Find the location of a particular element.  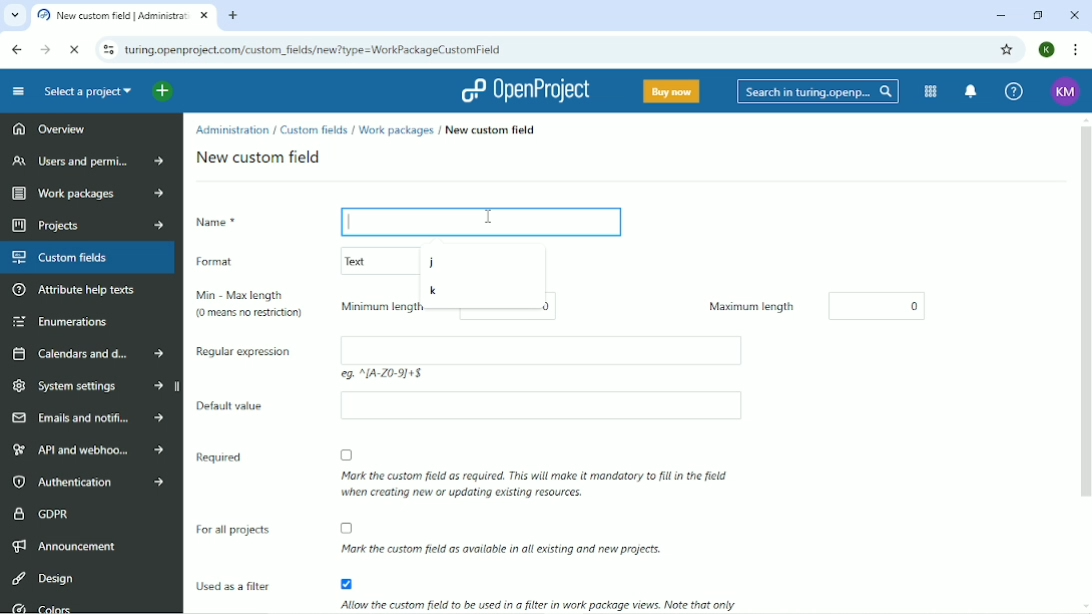

k is located at coordinates (436, 290).